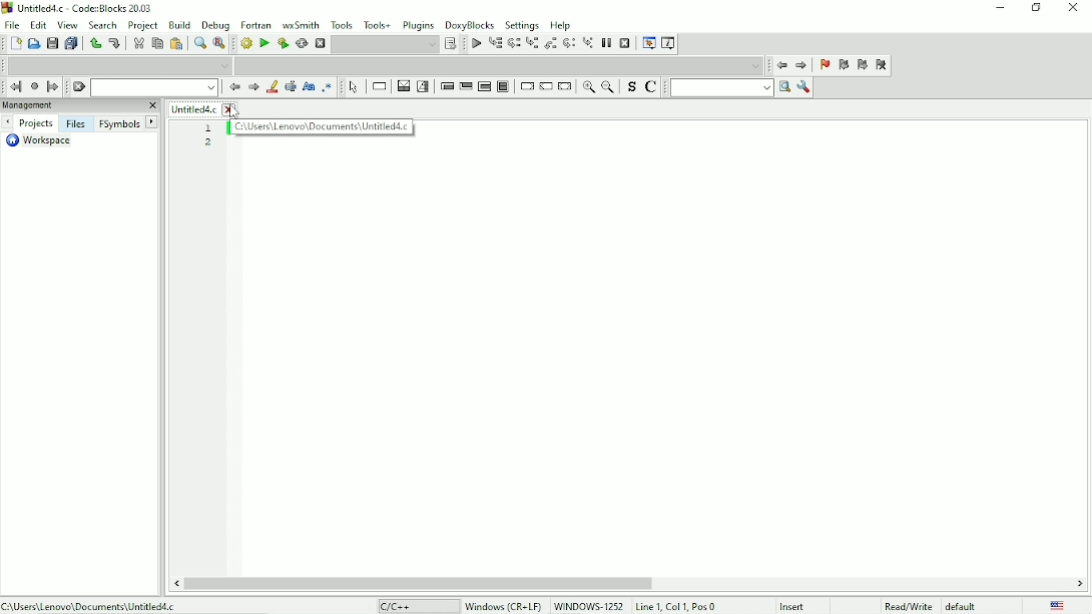  What do you see at coordinates (514, 43) in the screenshot?
I see `Next line` at bounding box center [514, 43].